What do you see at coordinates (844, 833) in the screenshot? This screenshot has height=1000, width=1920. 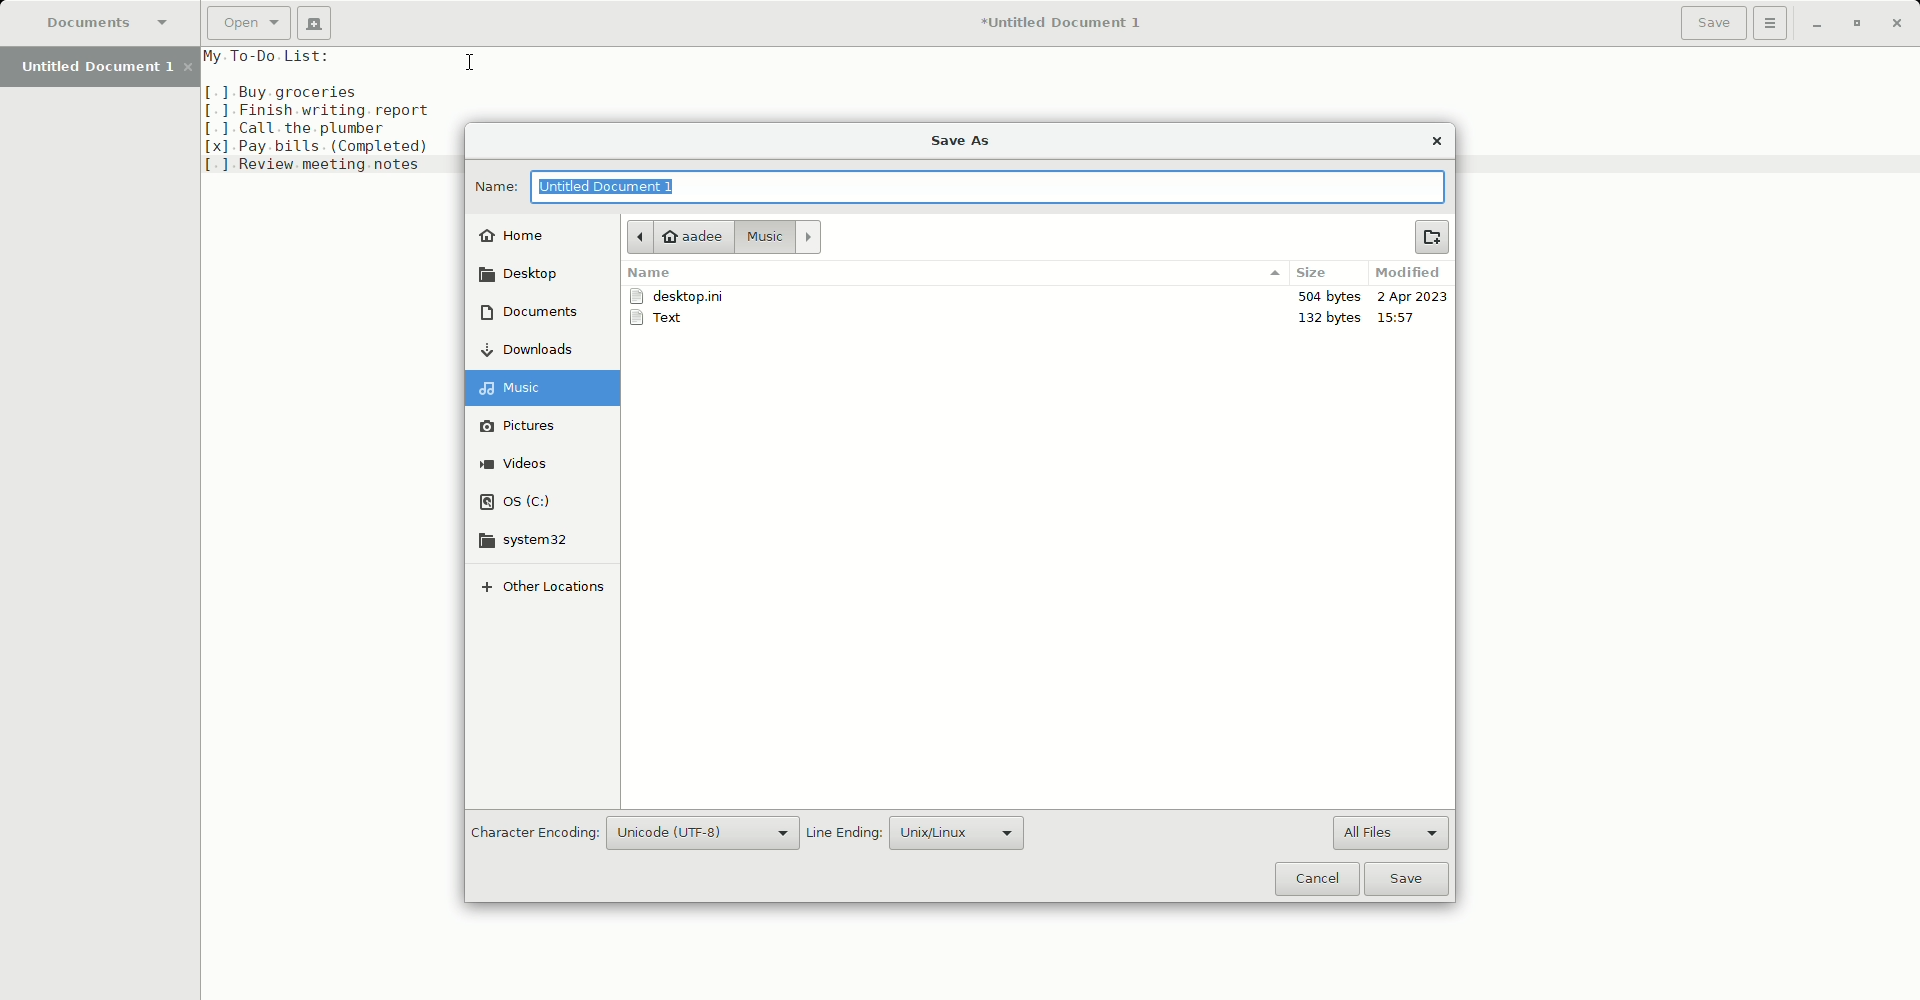 I see `Line endiing` at bounding box center [844, 833].